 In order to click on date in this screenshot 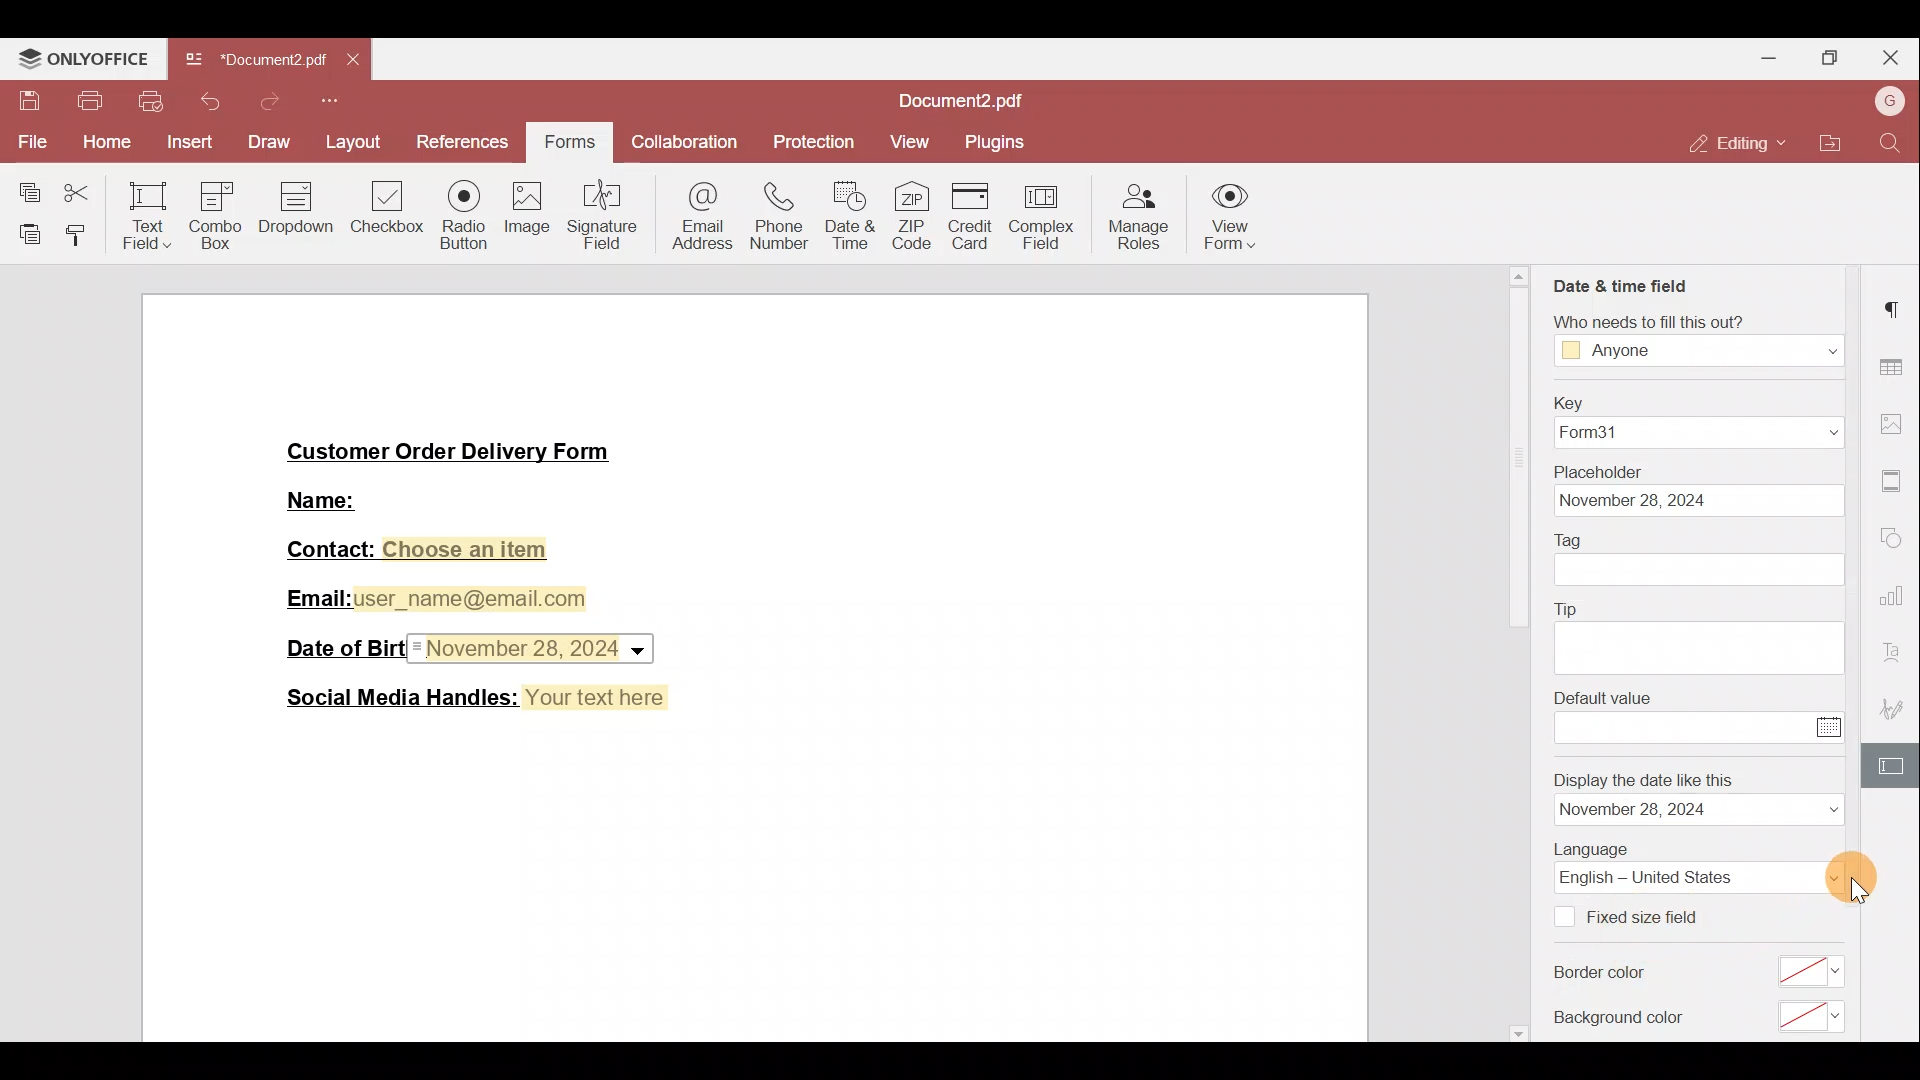, I will do `click(1701, 501)`.